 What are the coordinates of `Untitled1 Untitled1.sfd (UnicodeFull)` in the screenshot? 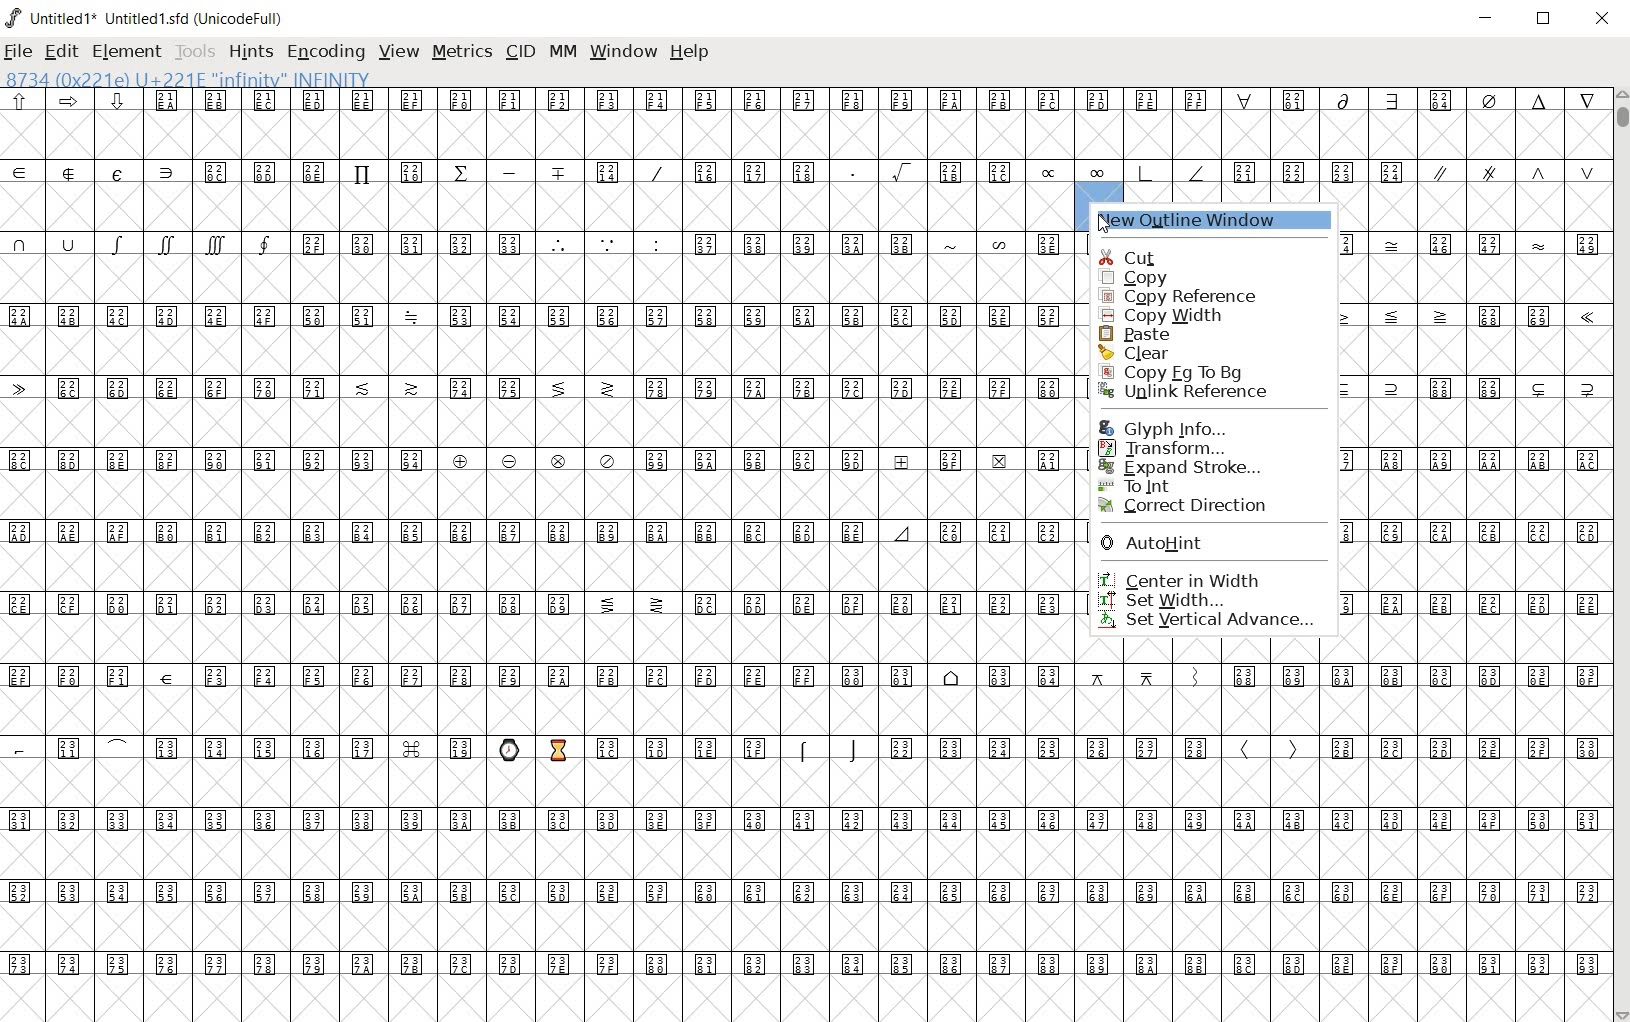 It's located at (151, 23).